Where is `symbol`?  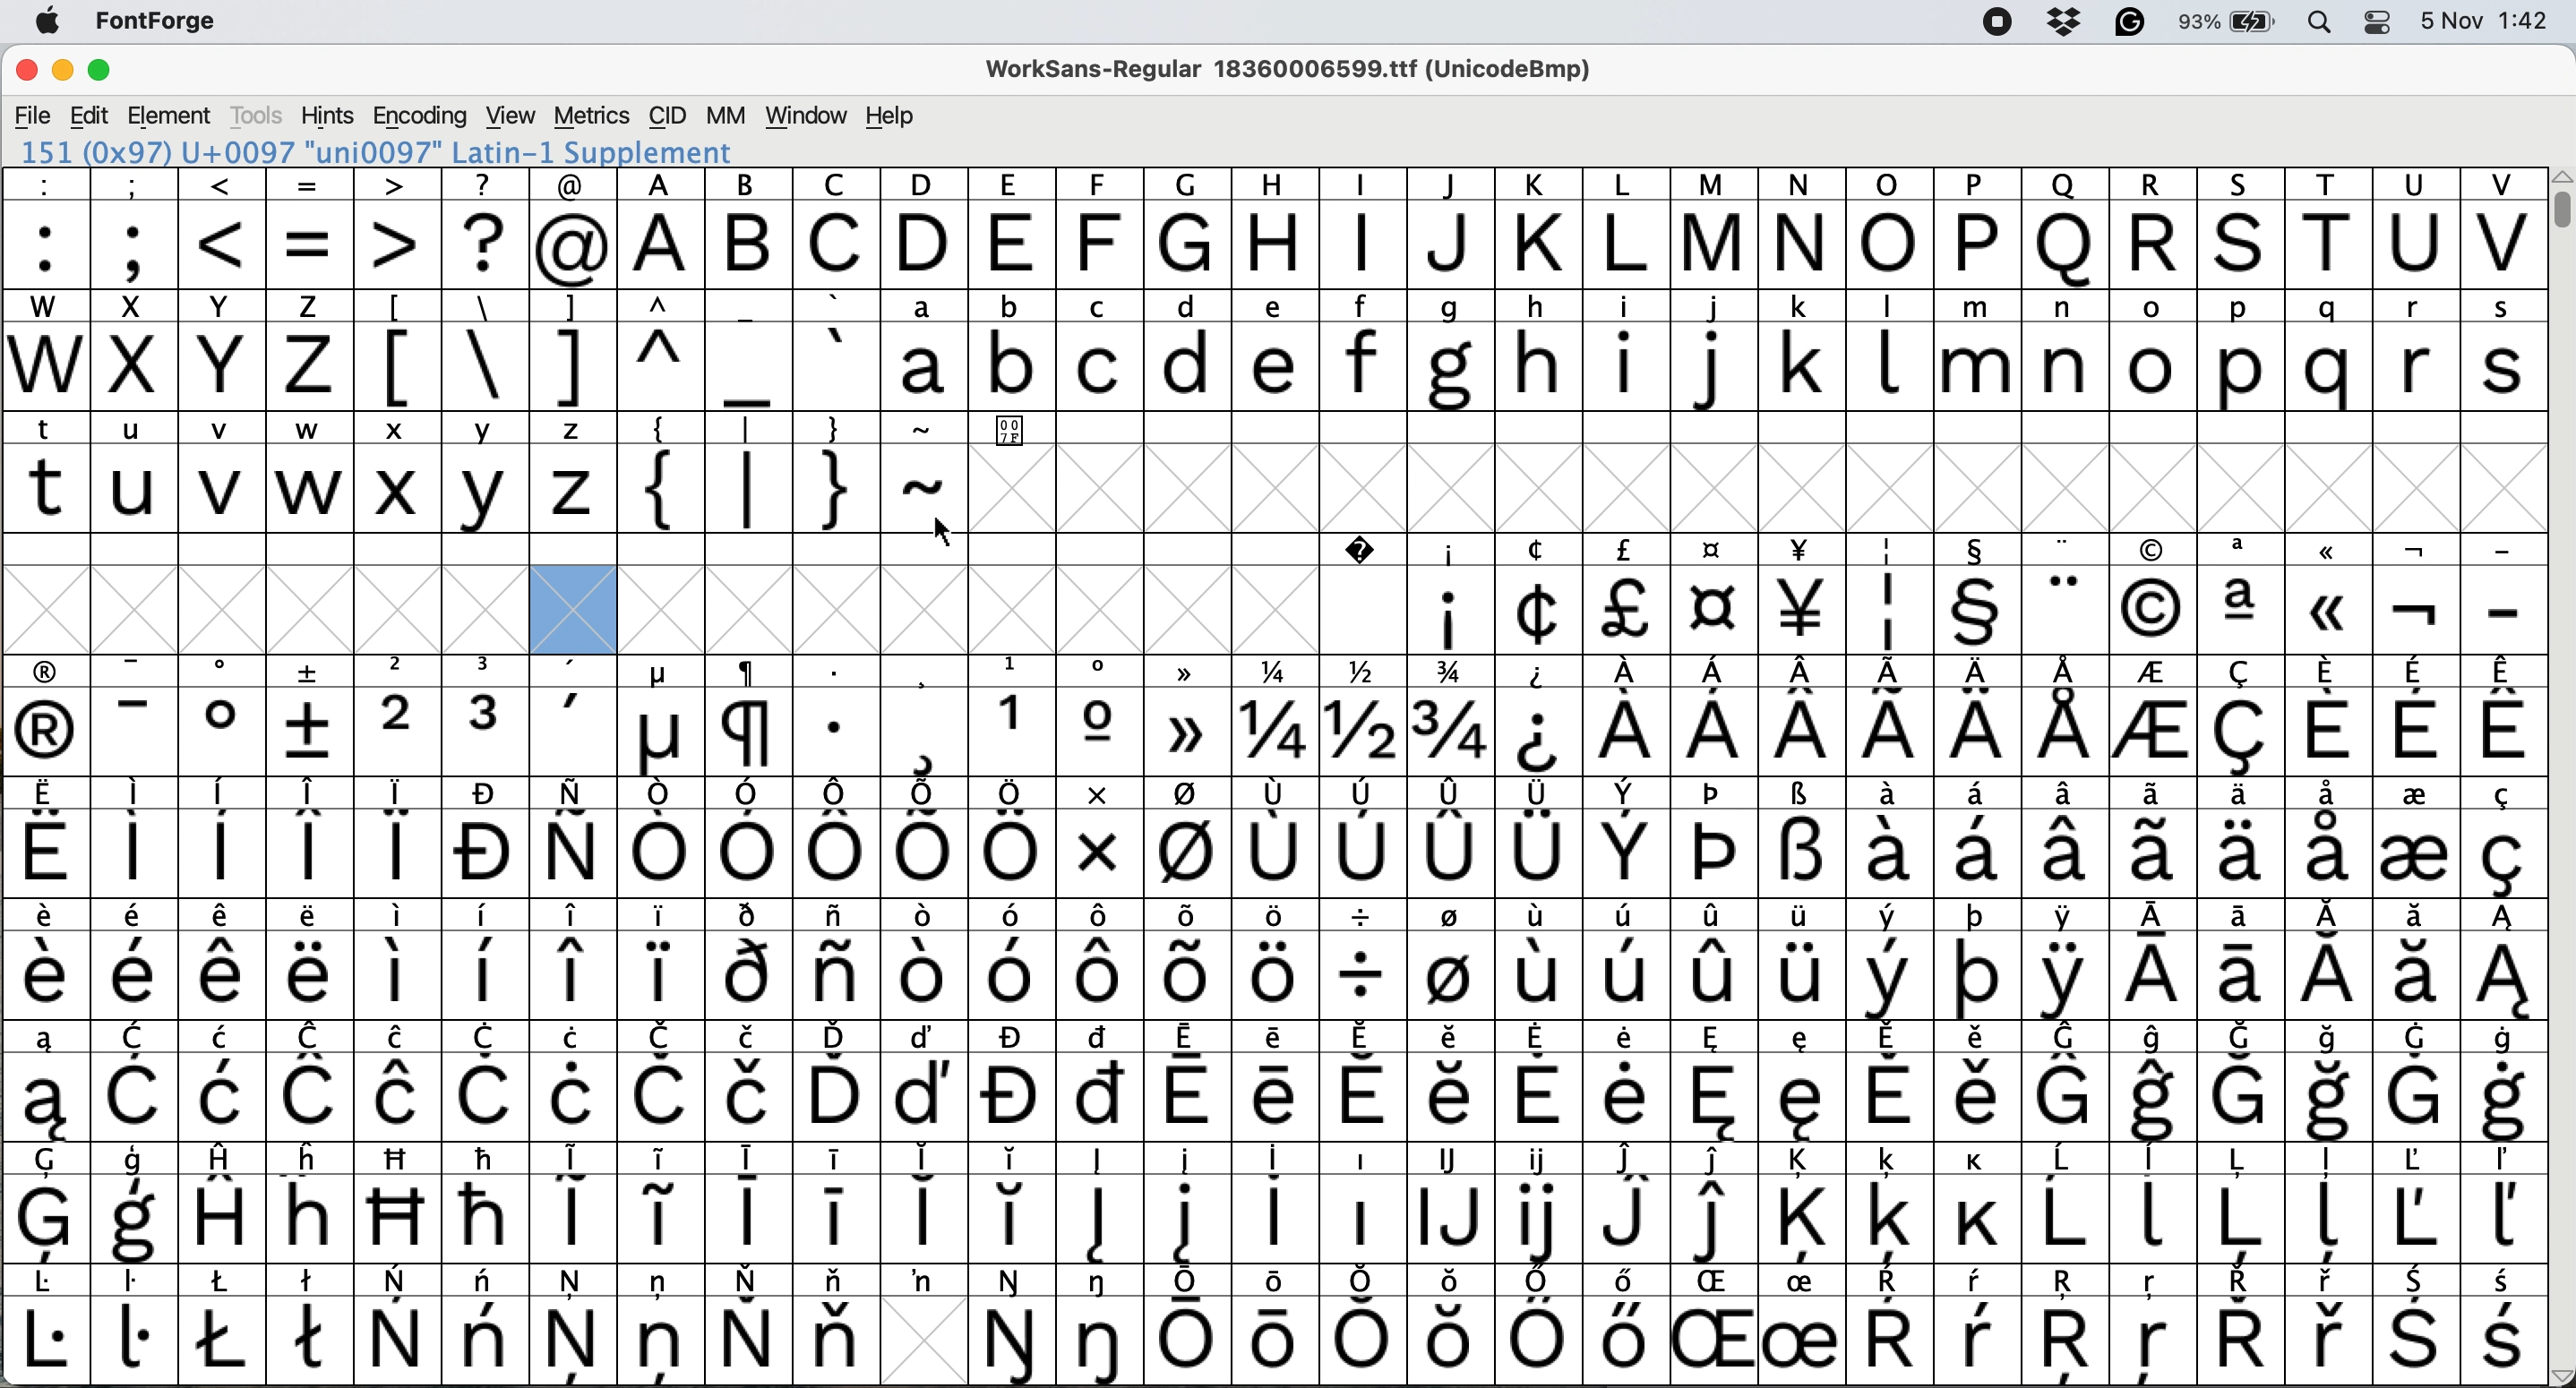
symbol is located at coordinates (2157, 838).